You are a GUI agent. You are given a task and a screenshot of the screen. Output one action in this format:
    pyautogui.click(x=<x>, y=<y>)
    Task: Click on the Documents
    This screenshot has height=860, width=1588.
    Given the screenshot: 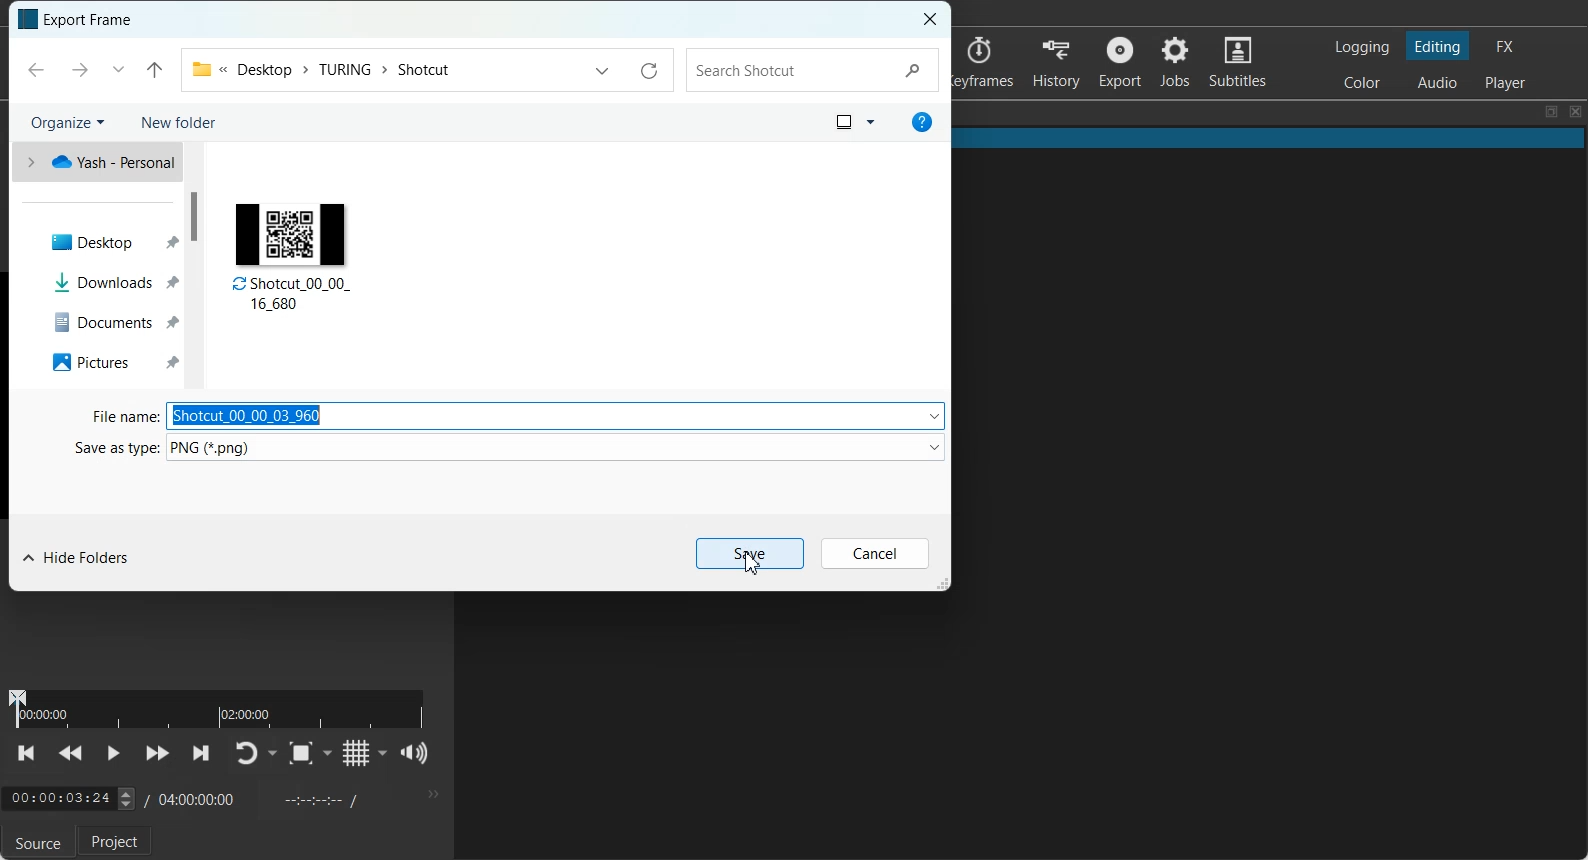 What is the action you would take?
    pyautogui.click(x=104, y=321)
    